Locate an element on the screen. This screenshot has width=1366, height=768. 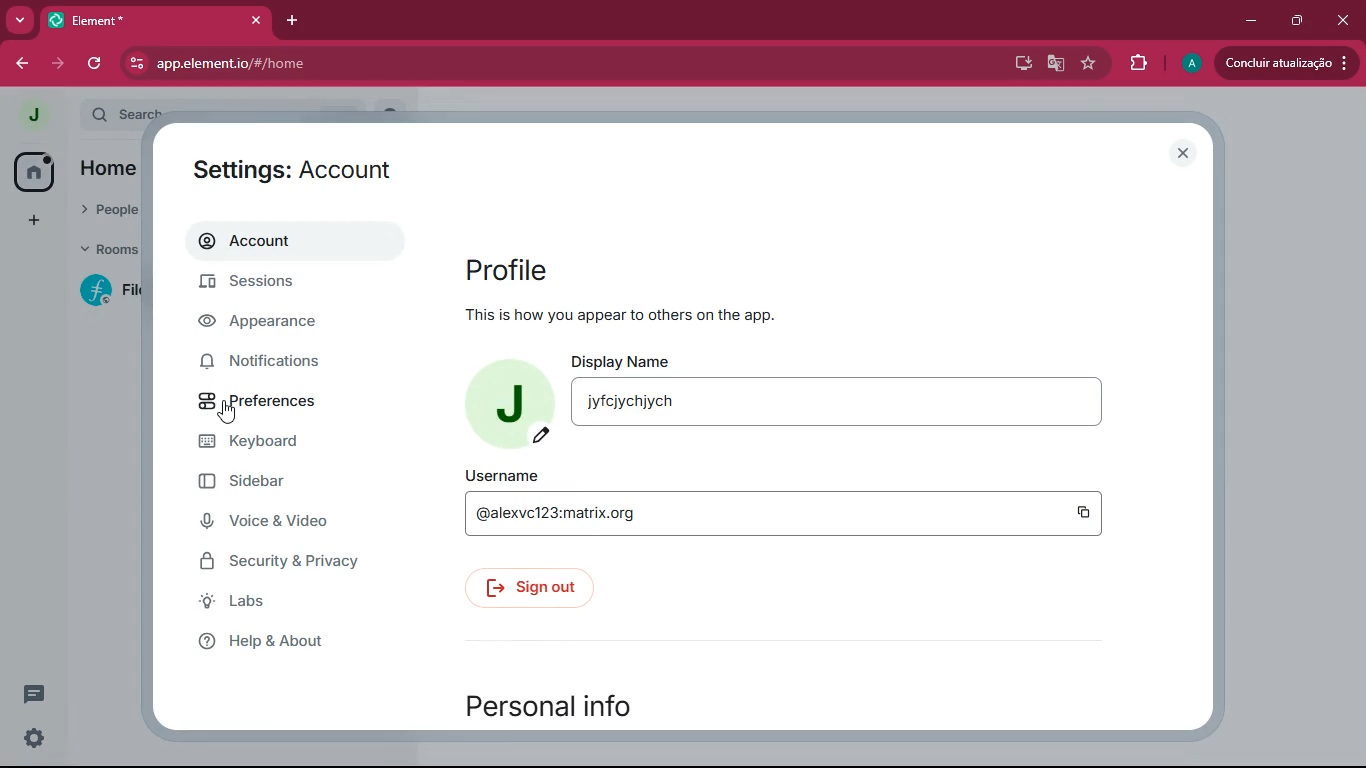
extensions is located at coordinates (1134, 63).